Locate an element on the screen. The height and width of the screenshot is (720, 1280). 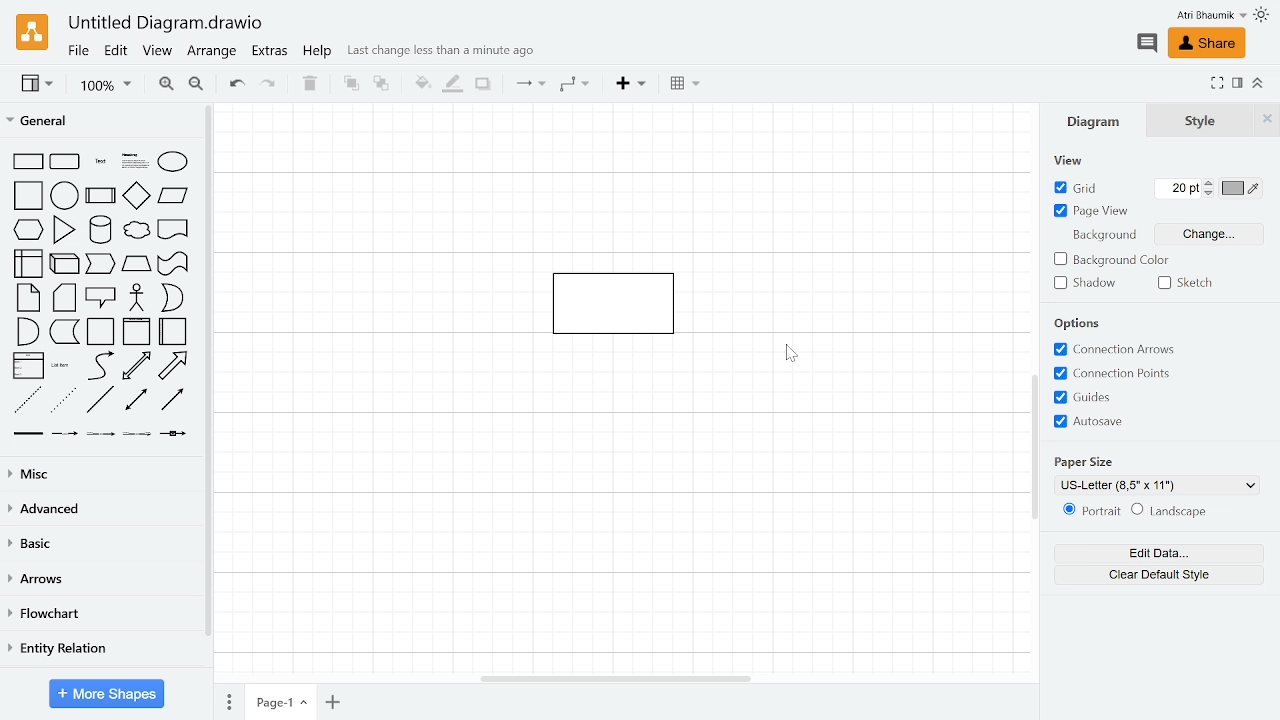
Theme is located at coordinates (1262, 14).